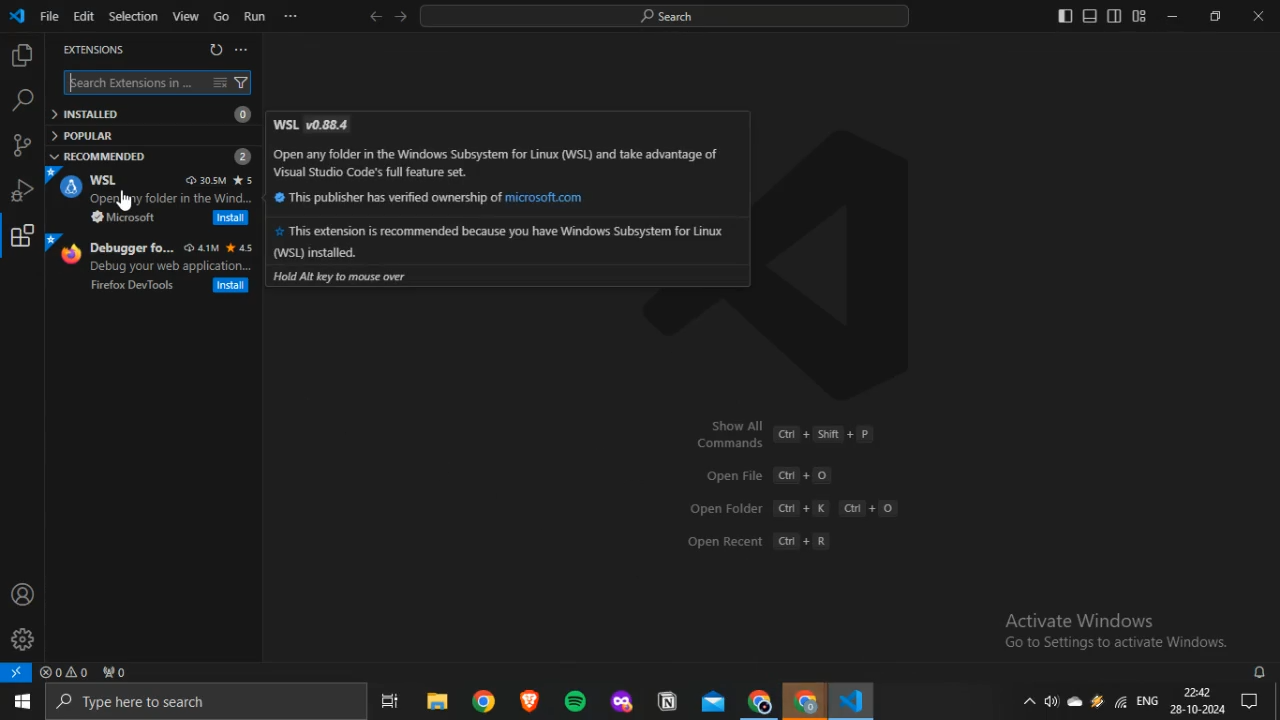 This screenshot has width=1280, height=720. I want to click on back, so click(376, 16).